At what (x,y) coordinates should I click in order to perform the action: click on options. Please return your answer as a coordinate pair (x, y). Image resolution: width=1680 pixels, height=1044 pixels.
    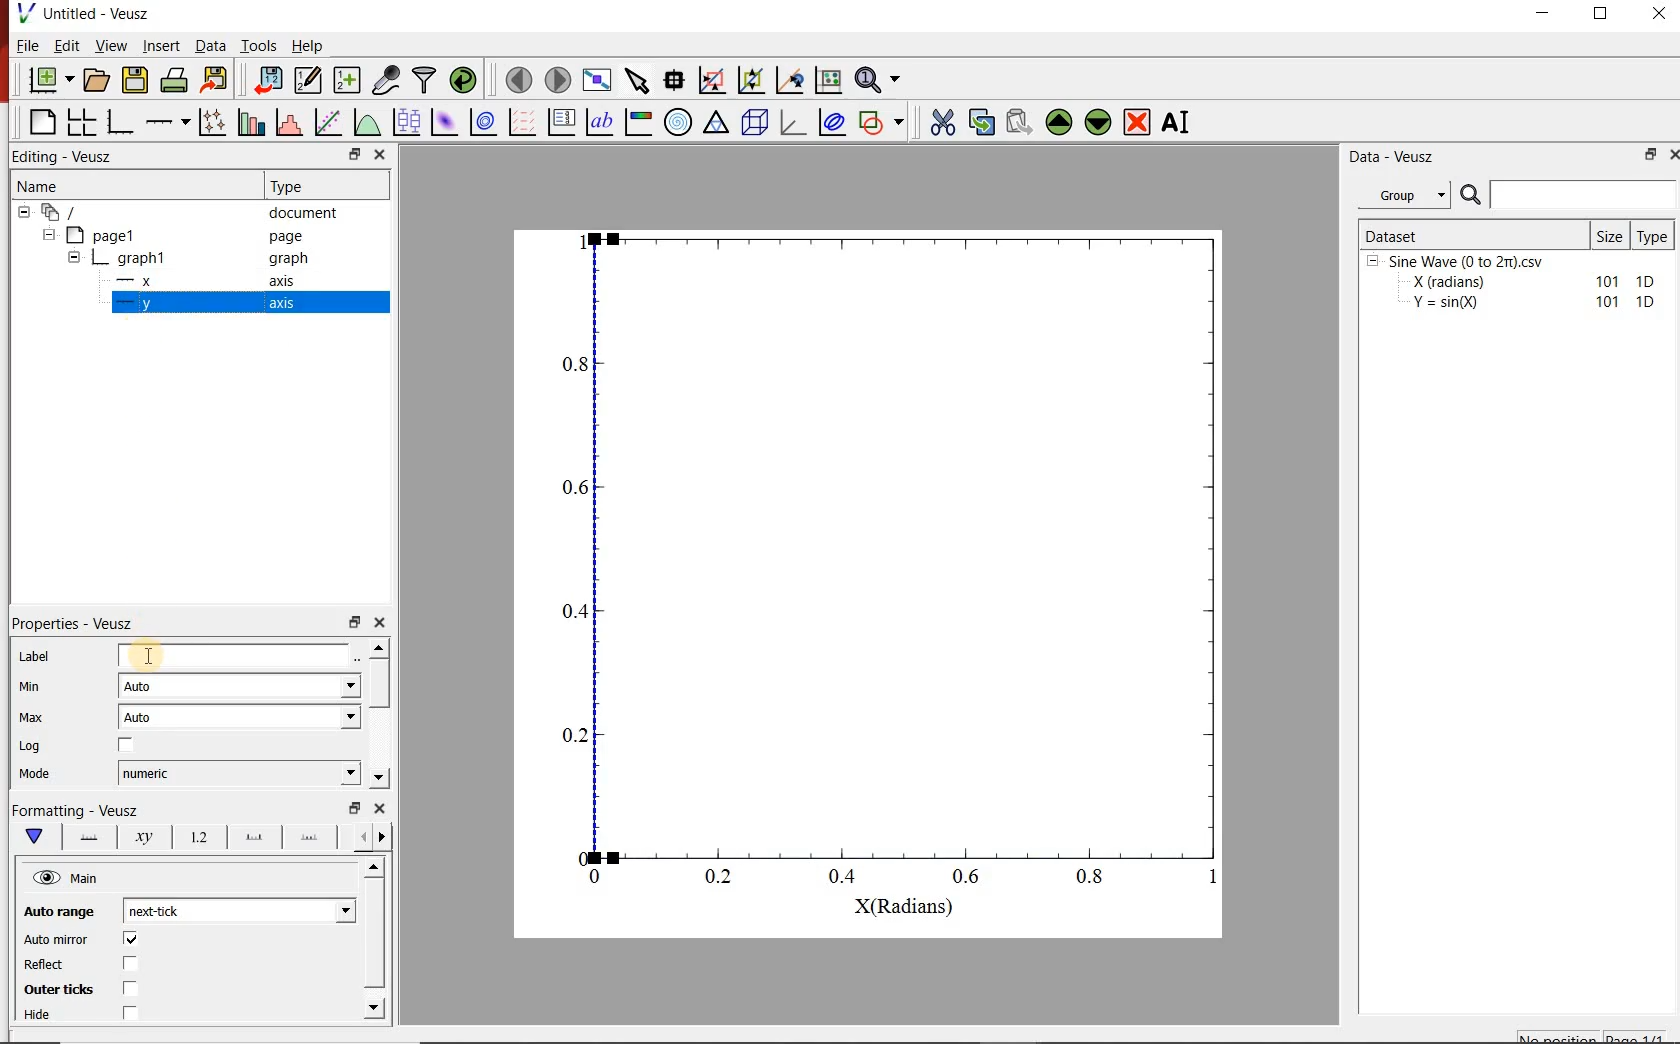
    Looking at the image, I should click on (250, 838).